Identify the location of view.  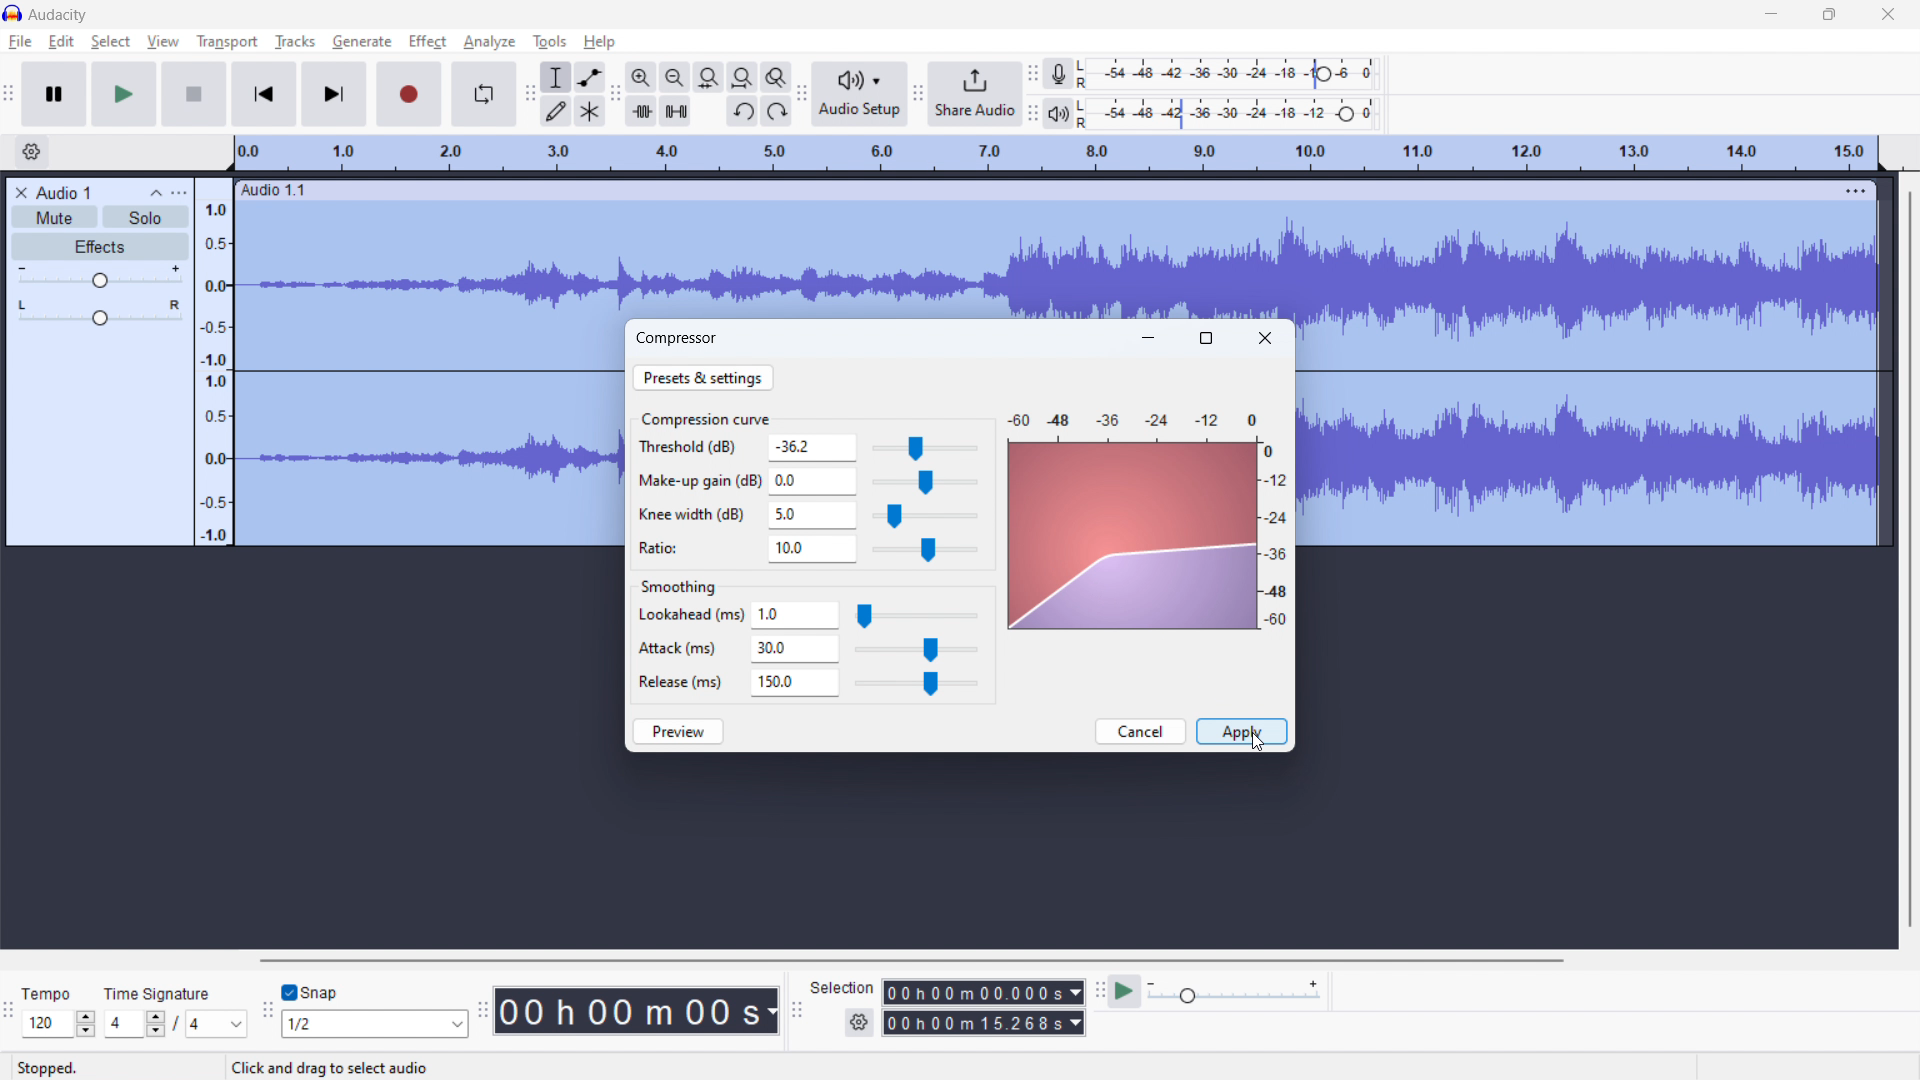
(163, 42).